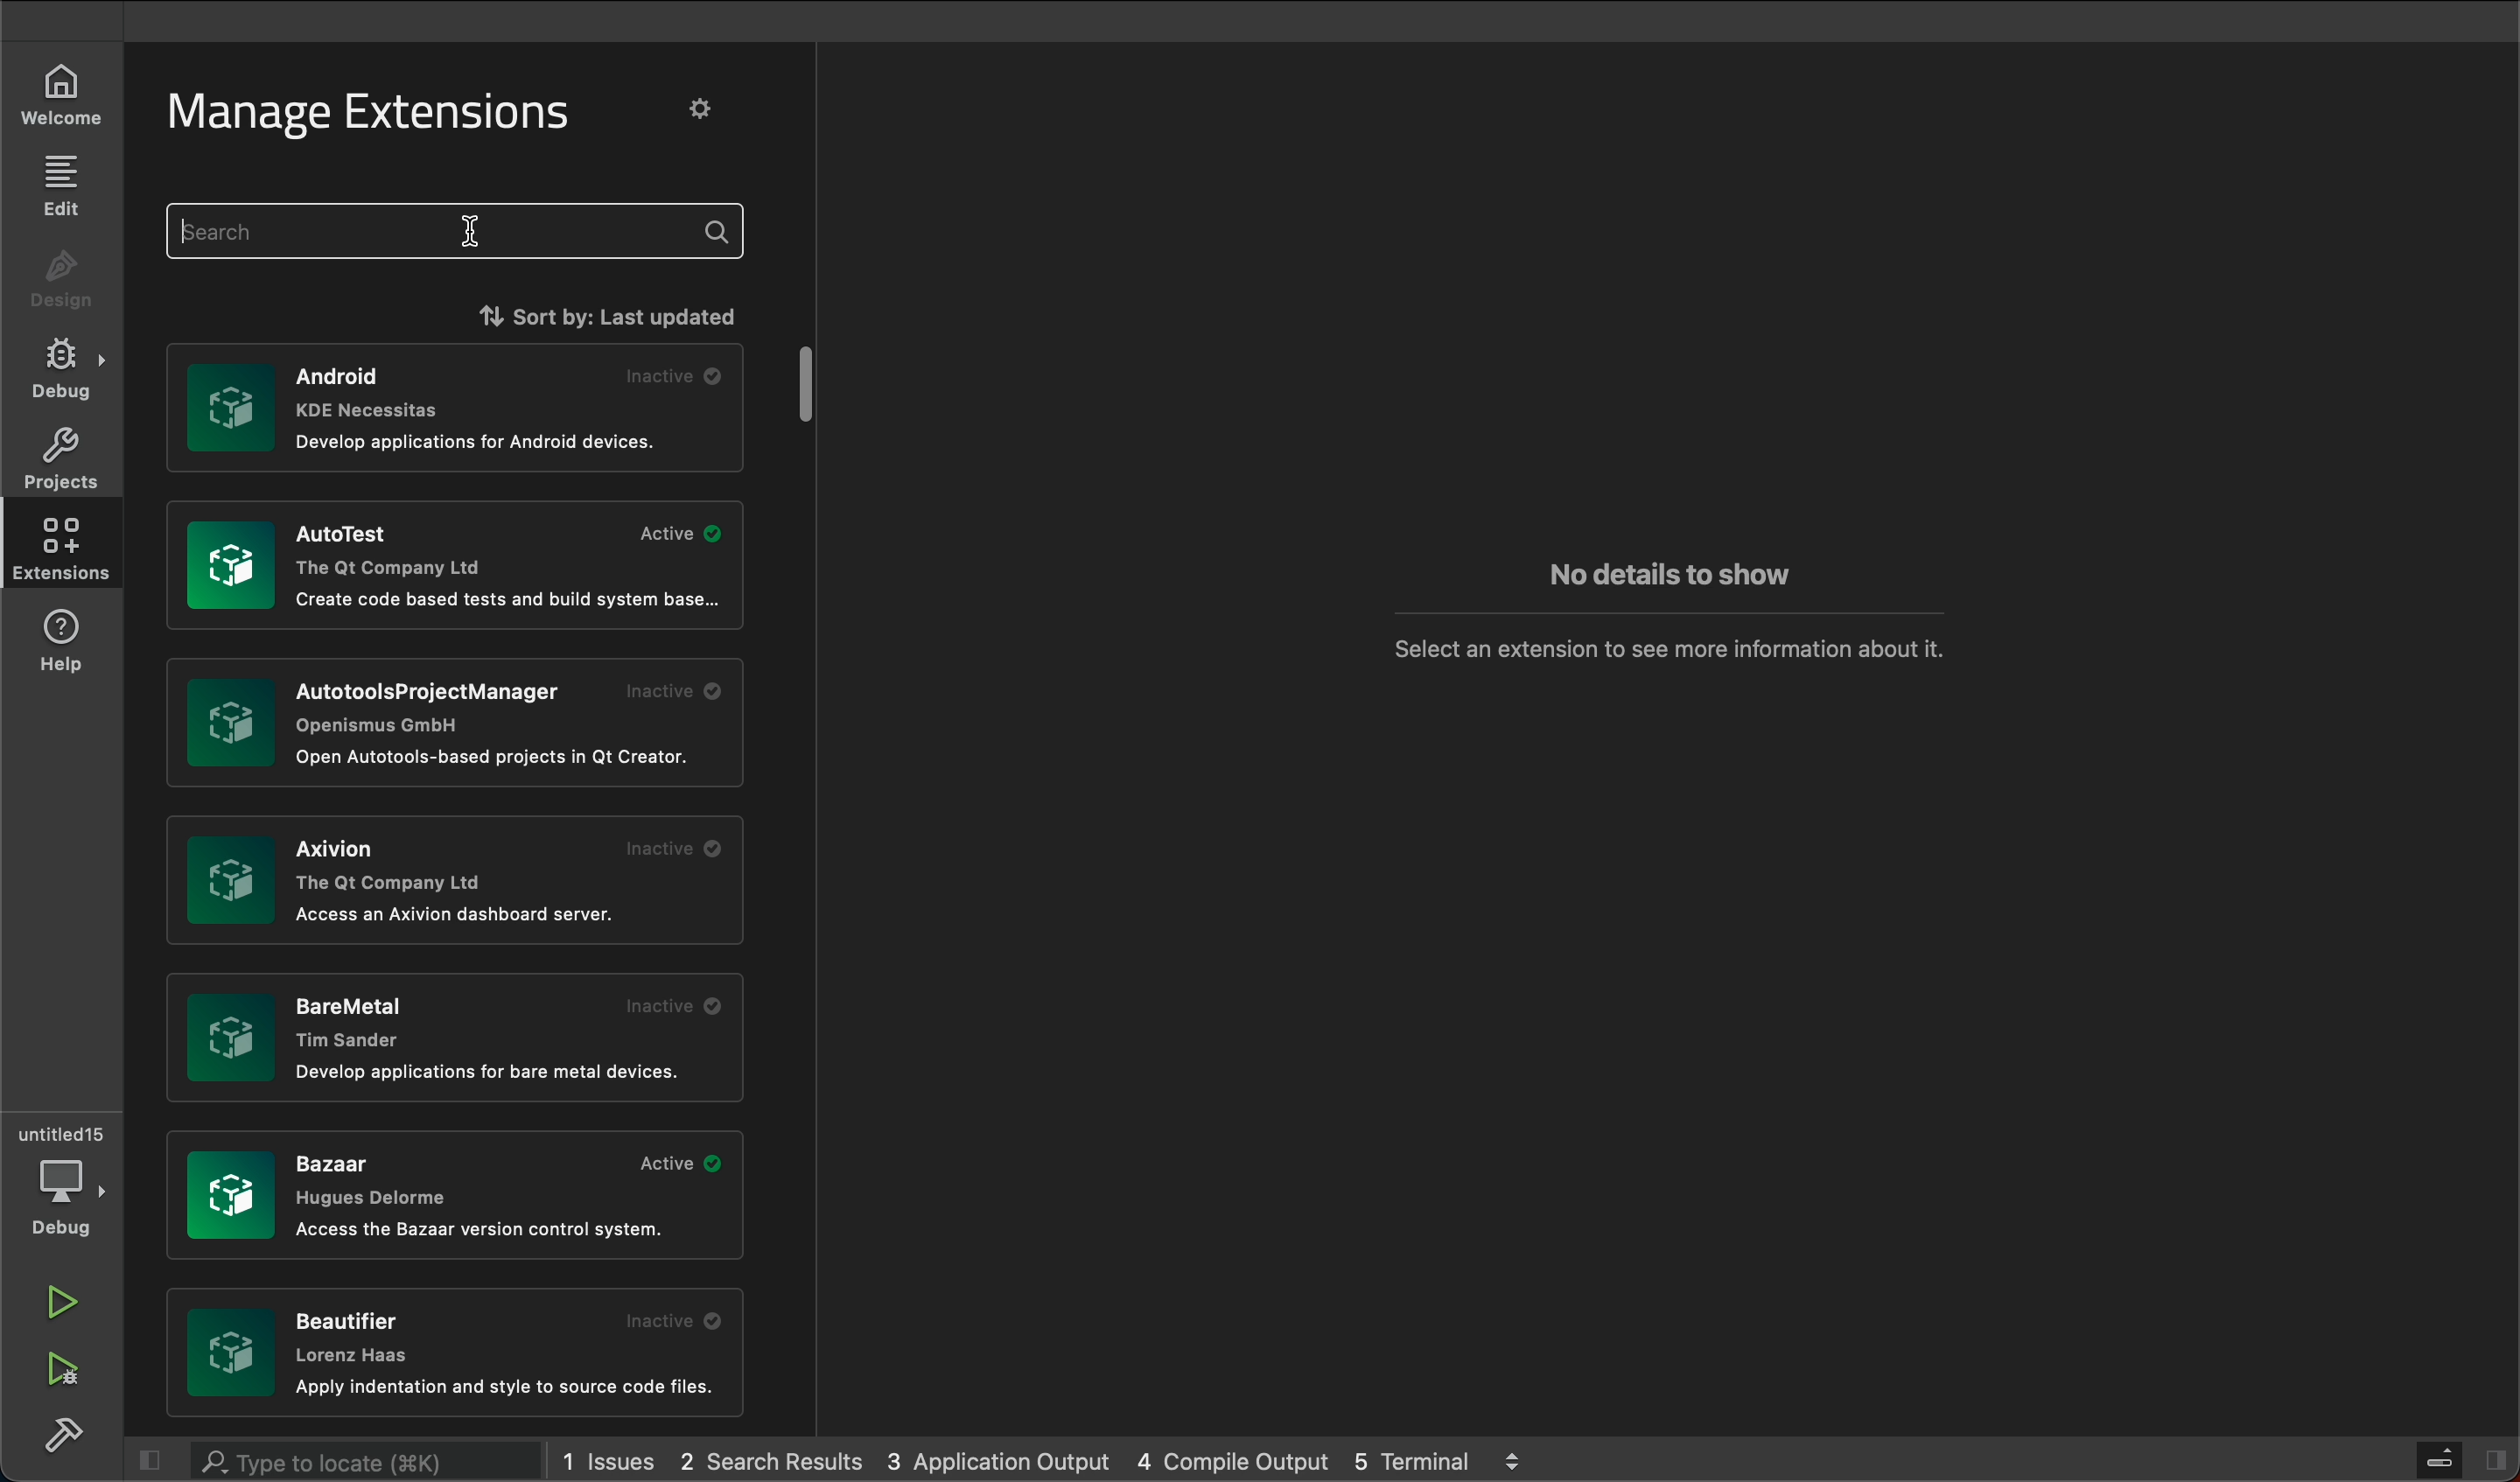 This screenshot has width=2520, height=1482. What do you see at coordinates (230, 1035) in the screenshot?
I see `image` at bounding box center [230, 1035].